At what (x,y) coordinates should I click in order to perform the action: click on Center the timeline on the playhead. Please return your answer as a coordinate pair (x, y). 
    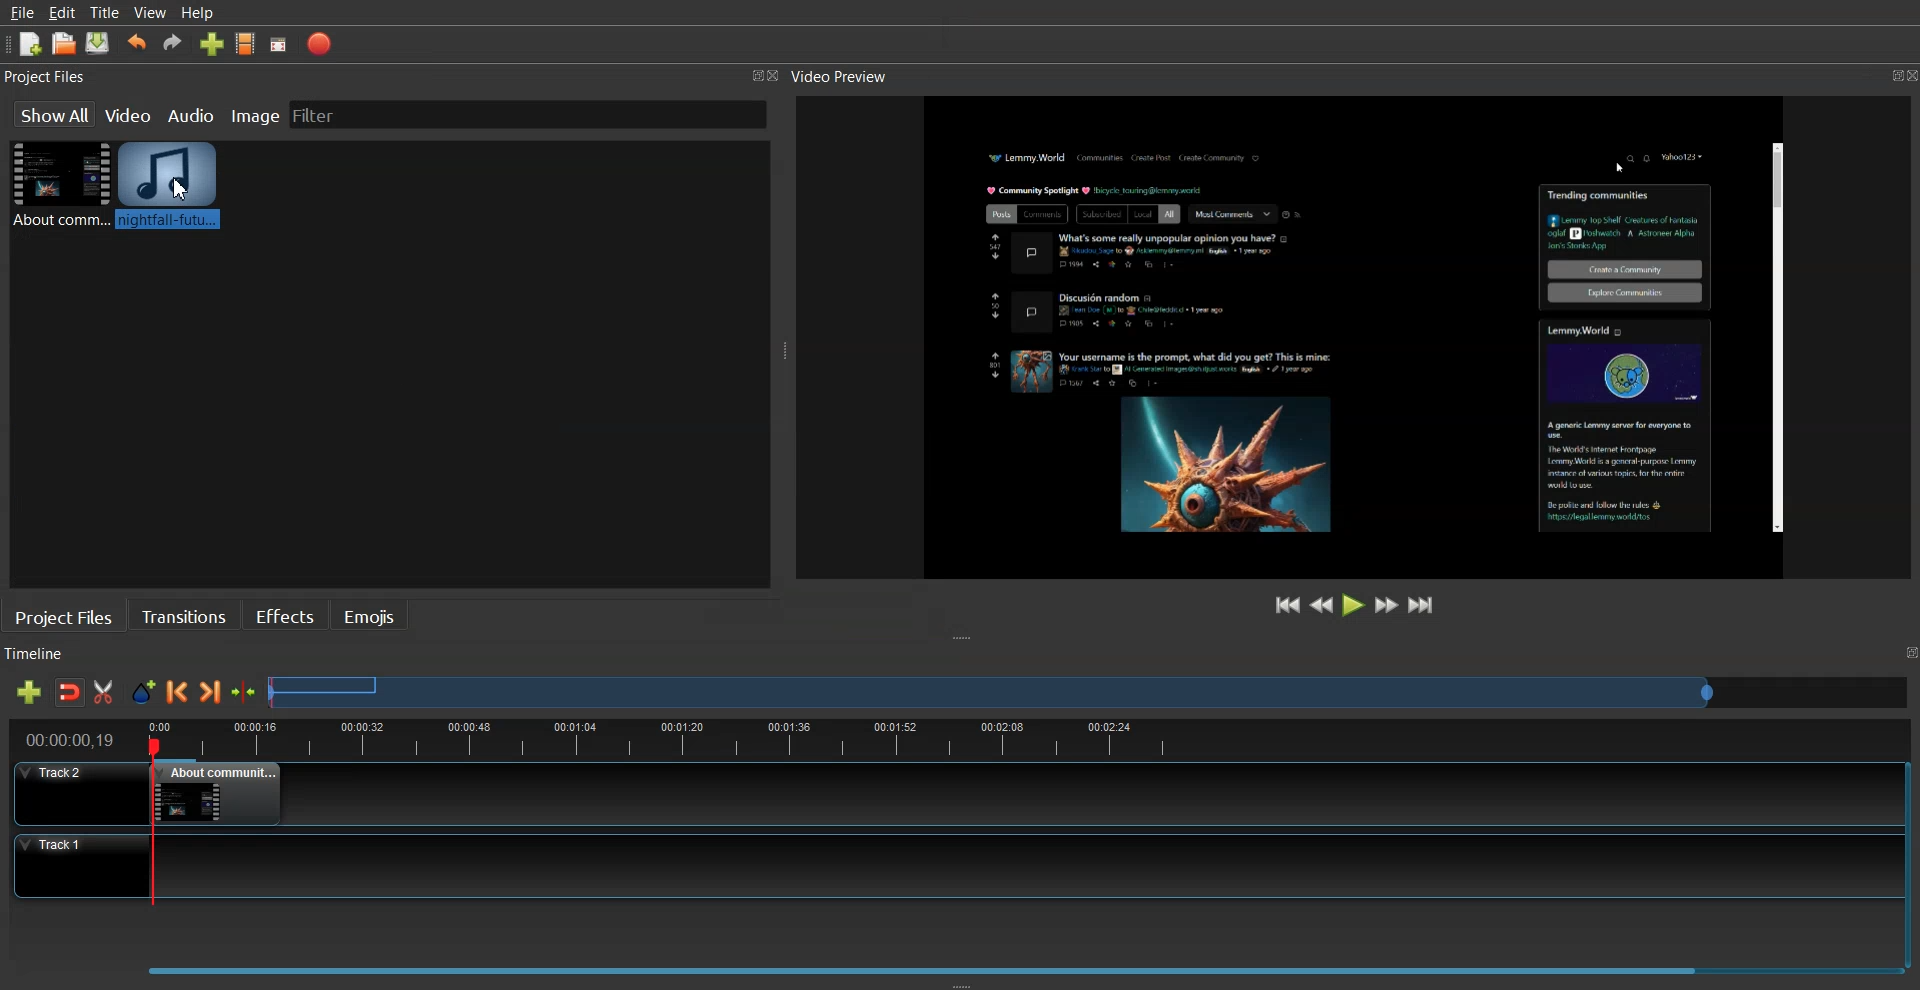
    Looking at the image, I should click on (245, 692).